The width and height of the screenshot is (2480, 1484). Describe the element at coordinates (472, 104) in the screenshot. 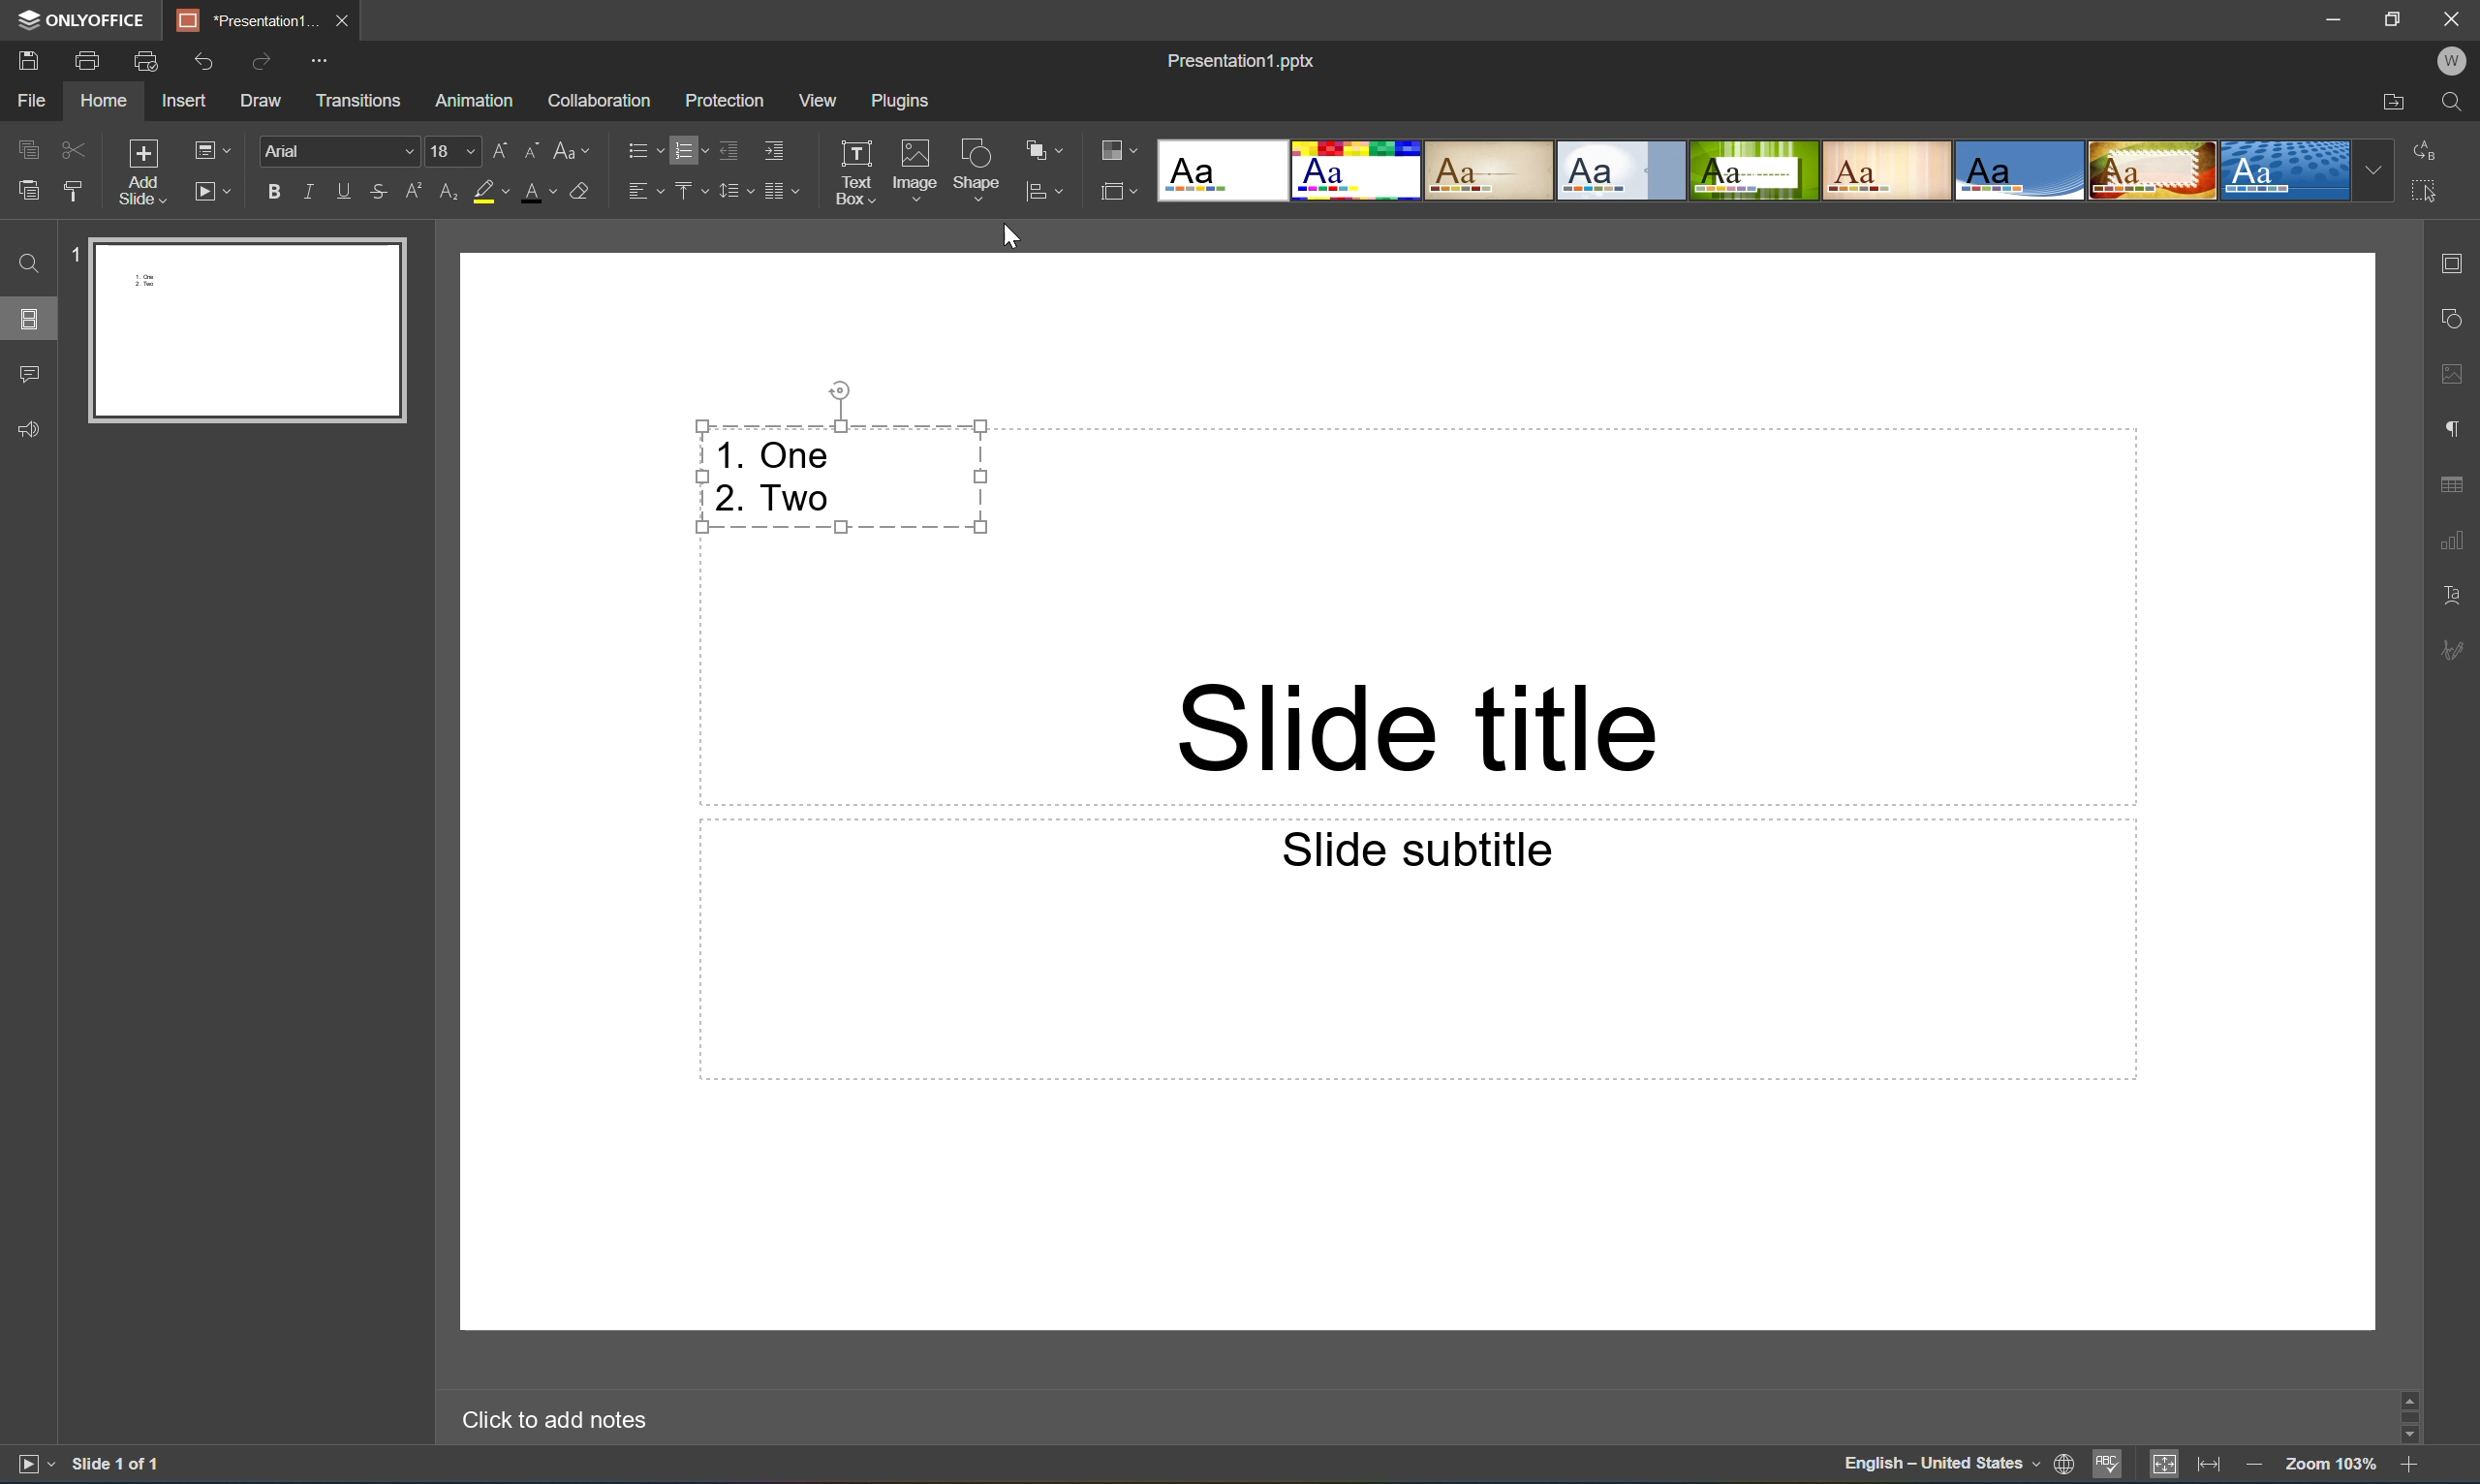

I see `Animation` at that location.